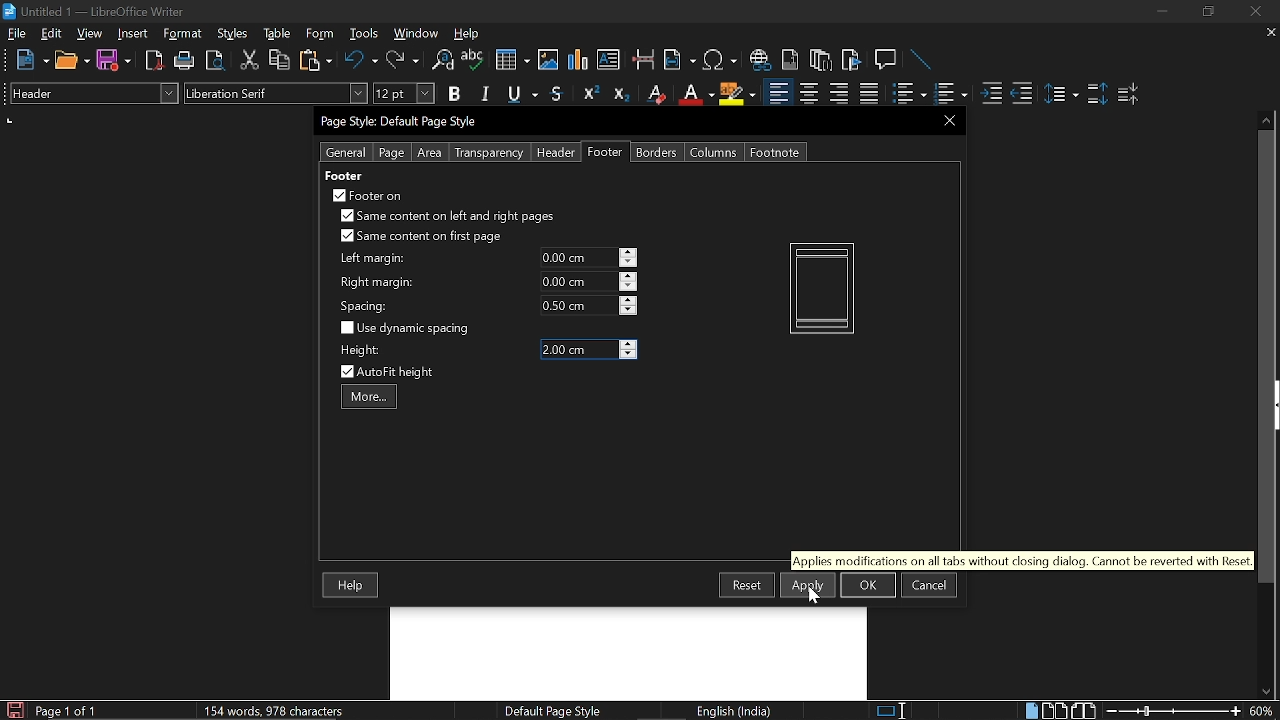 This screenshot has height=720, width=1280. What do you see at coordinates (588, 94) in the screenshot?
I see `Superscript` at bounding box center [588, 94].